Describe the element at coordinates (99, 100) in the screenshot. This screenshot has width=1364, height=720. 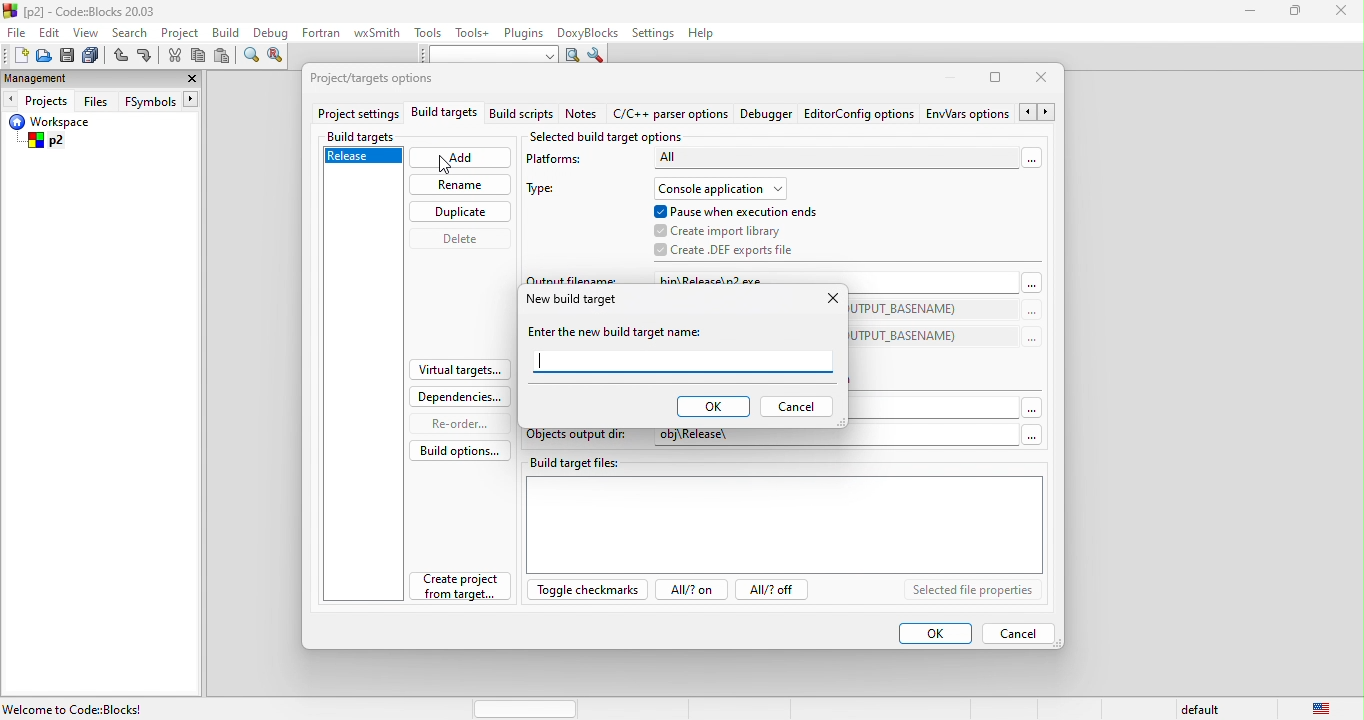
I see `files` at that location.